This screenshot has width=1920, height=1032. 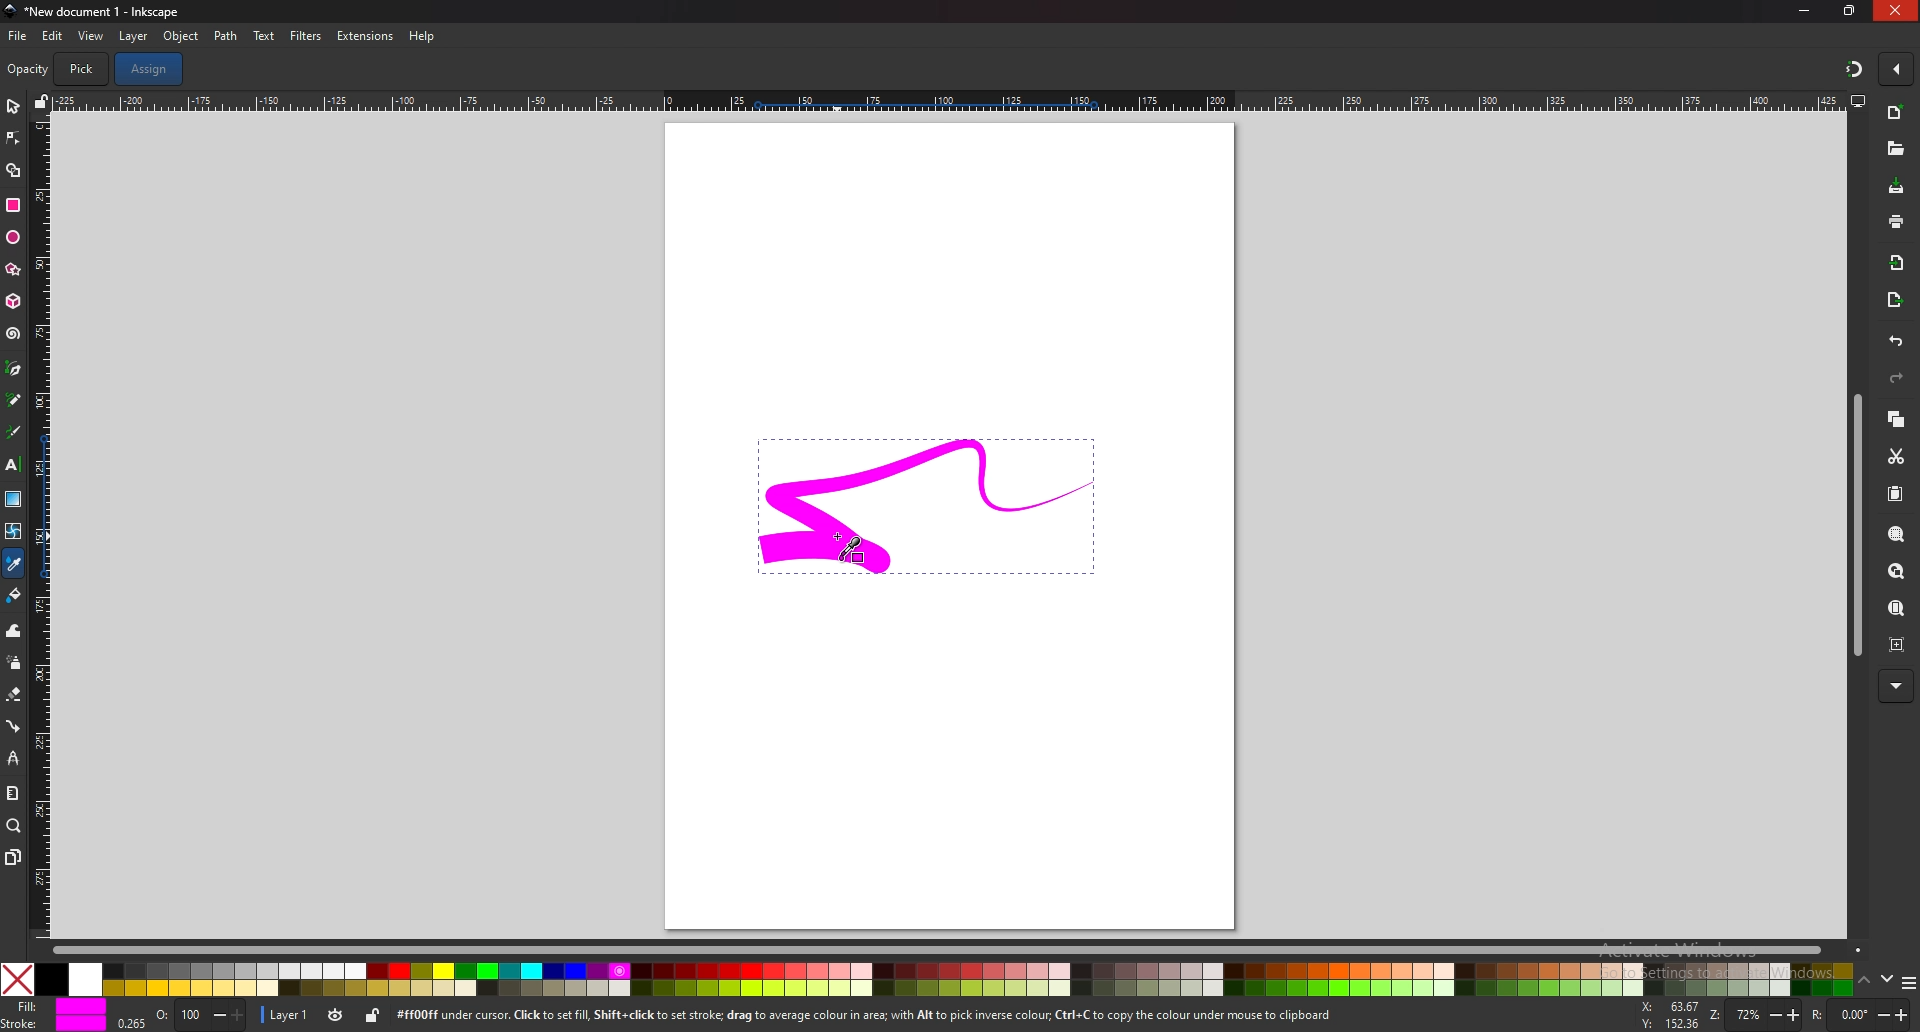 What do you see at coordinates (152, 69) in the screenshot?
I see `assign` at bounding box center [152, 69].